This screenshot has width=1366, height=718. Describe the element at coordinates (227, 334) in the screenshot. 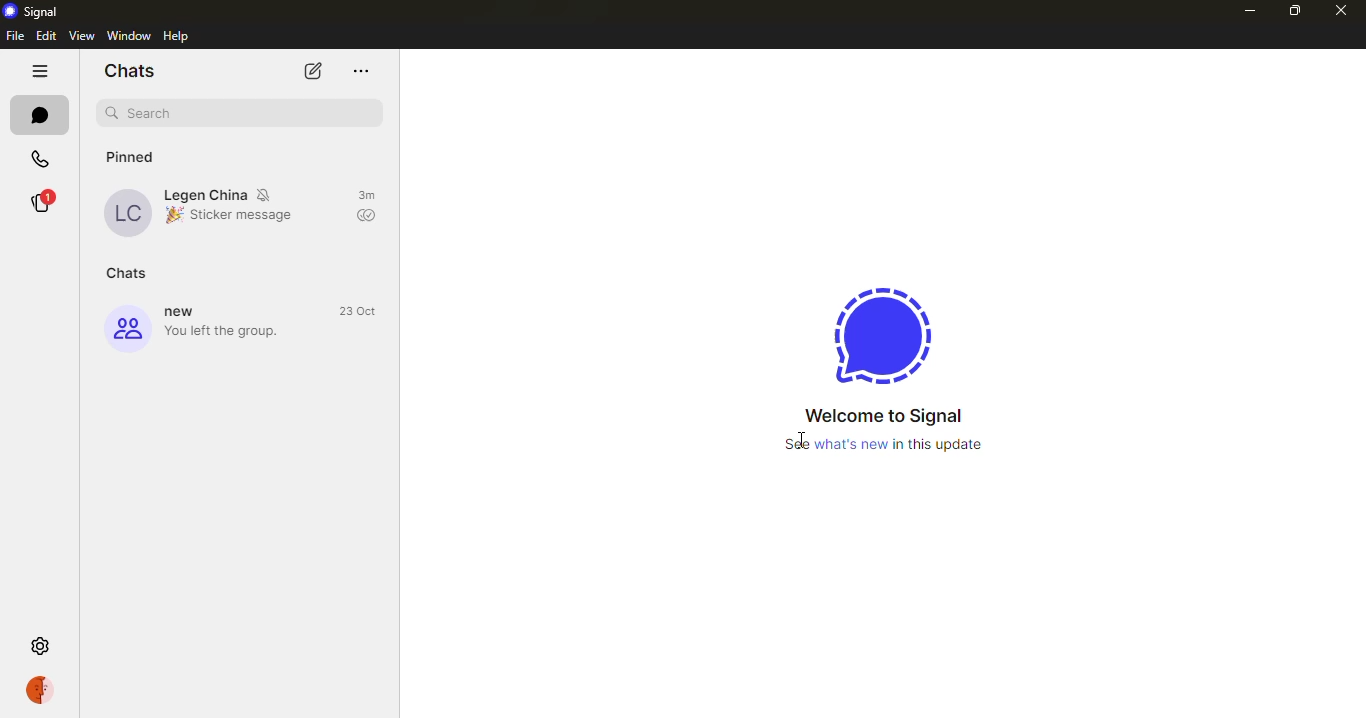

I see `you left the group.` at that location.